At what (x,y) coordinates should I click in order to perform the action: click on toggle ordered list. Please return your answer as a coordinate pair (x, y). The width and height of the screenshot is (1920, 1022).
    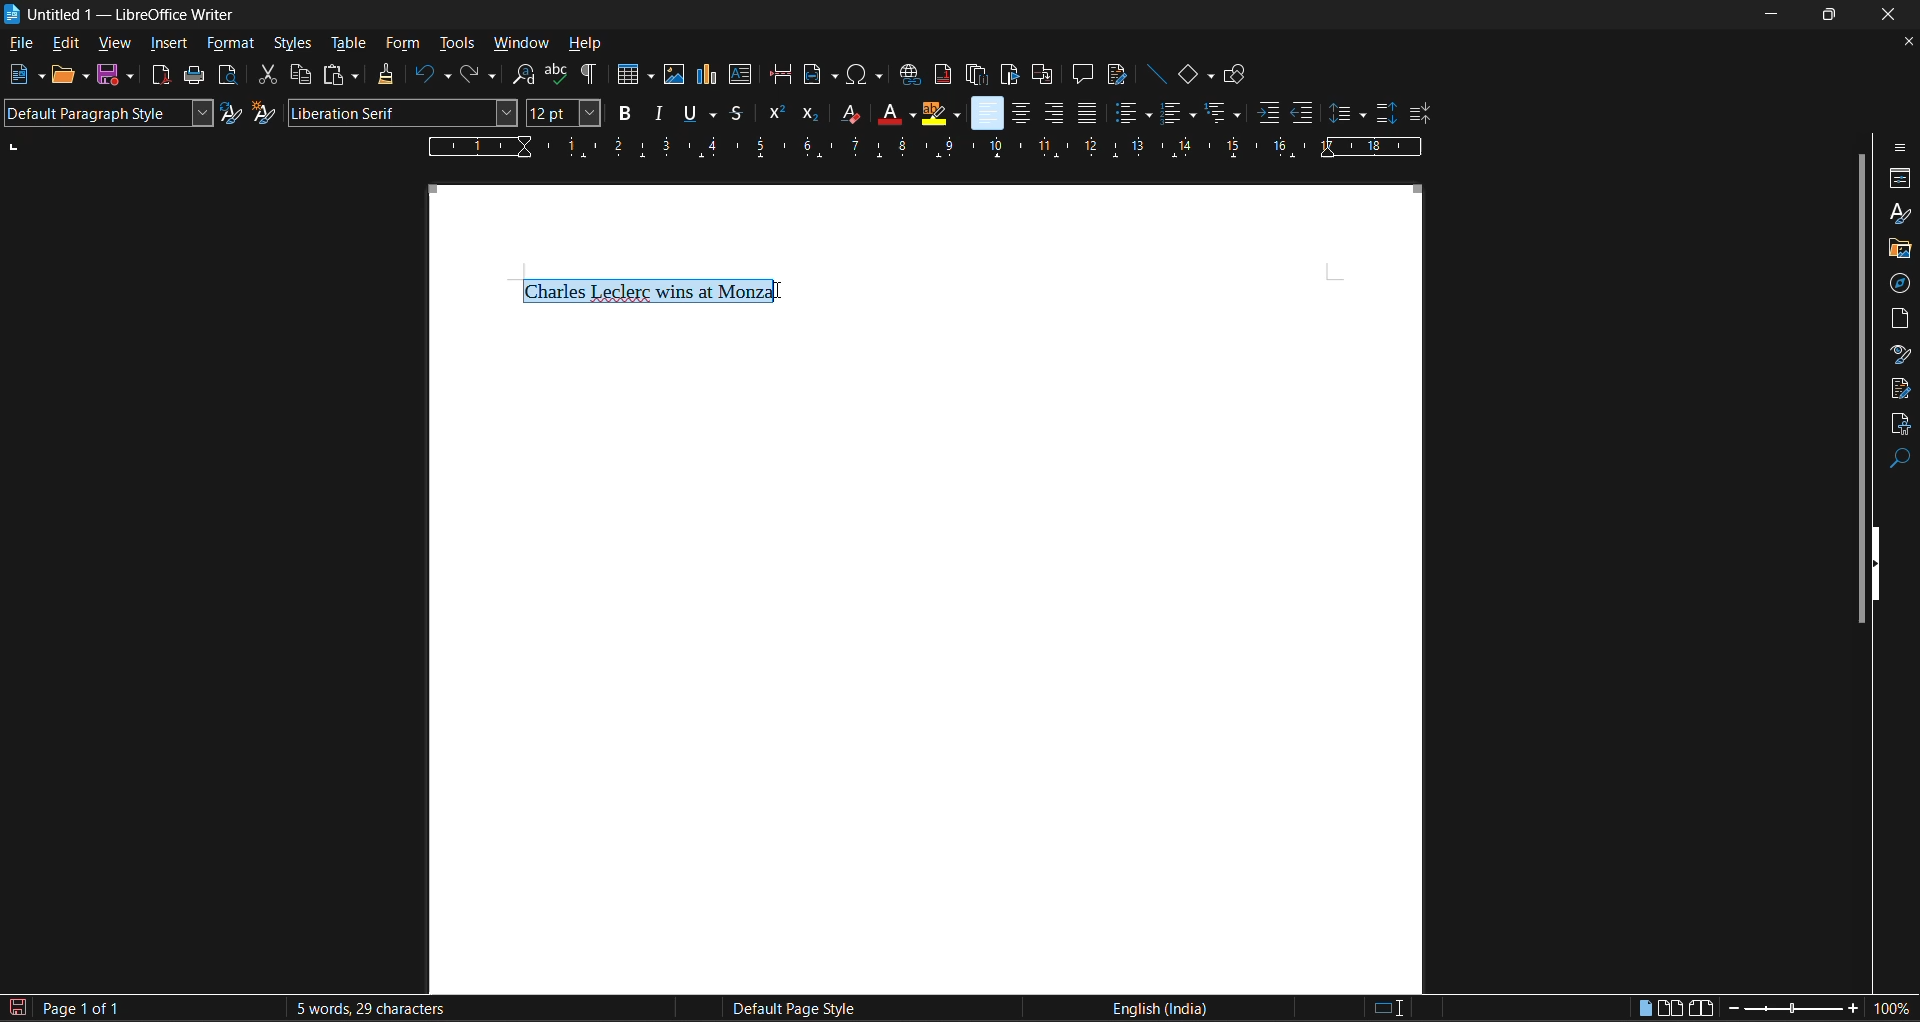
    Looking at the image, I should click on (1179, 114).